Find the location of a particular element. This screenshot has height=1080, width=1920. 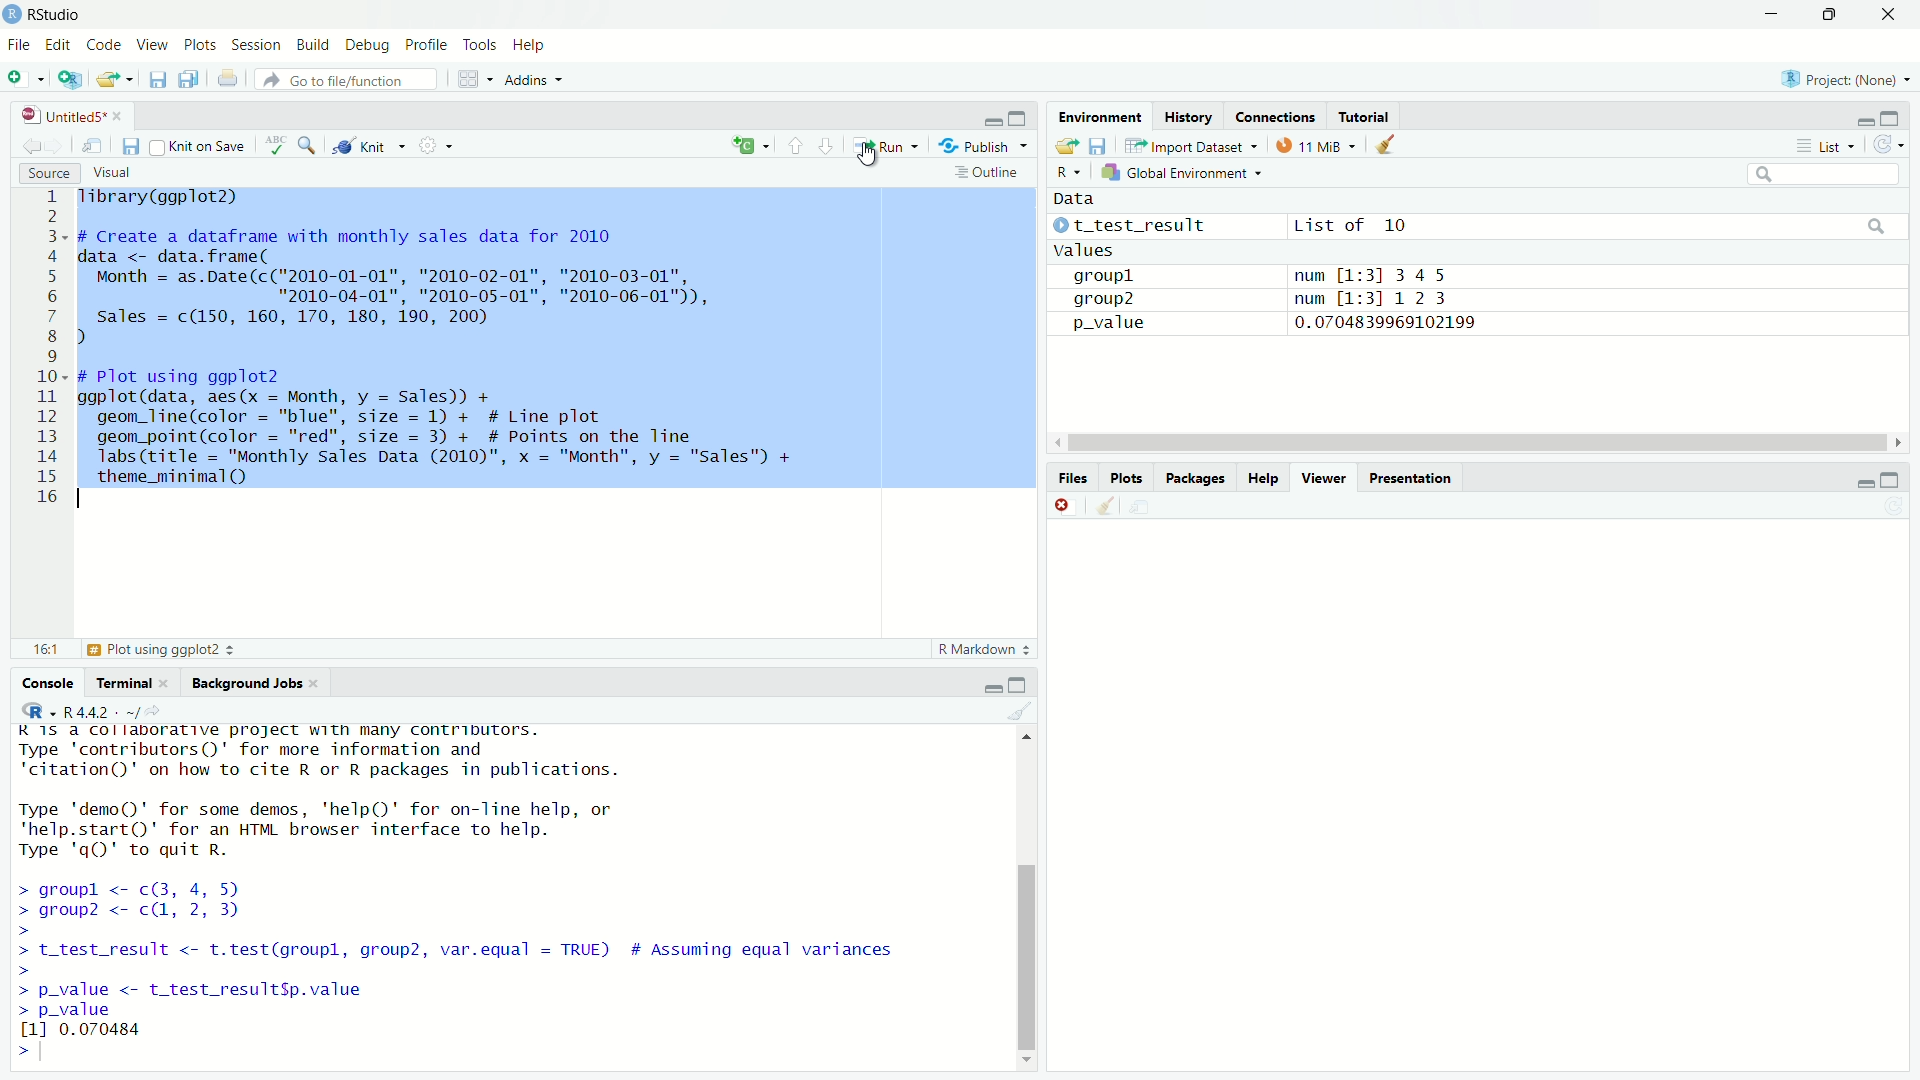

maximise is located at coordinates (1017, 116).